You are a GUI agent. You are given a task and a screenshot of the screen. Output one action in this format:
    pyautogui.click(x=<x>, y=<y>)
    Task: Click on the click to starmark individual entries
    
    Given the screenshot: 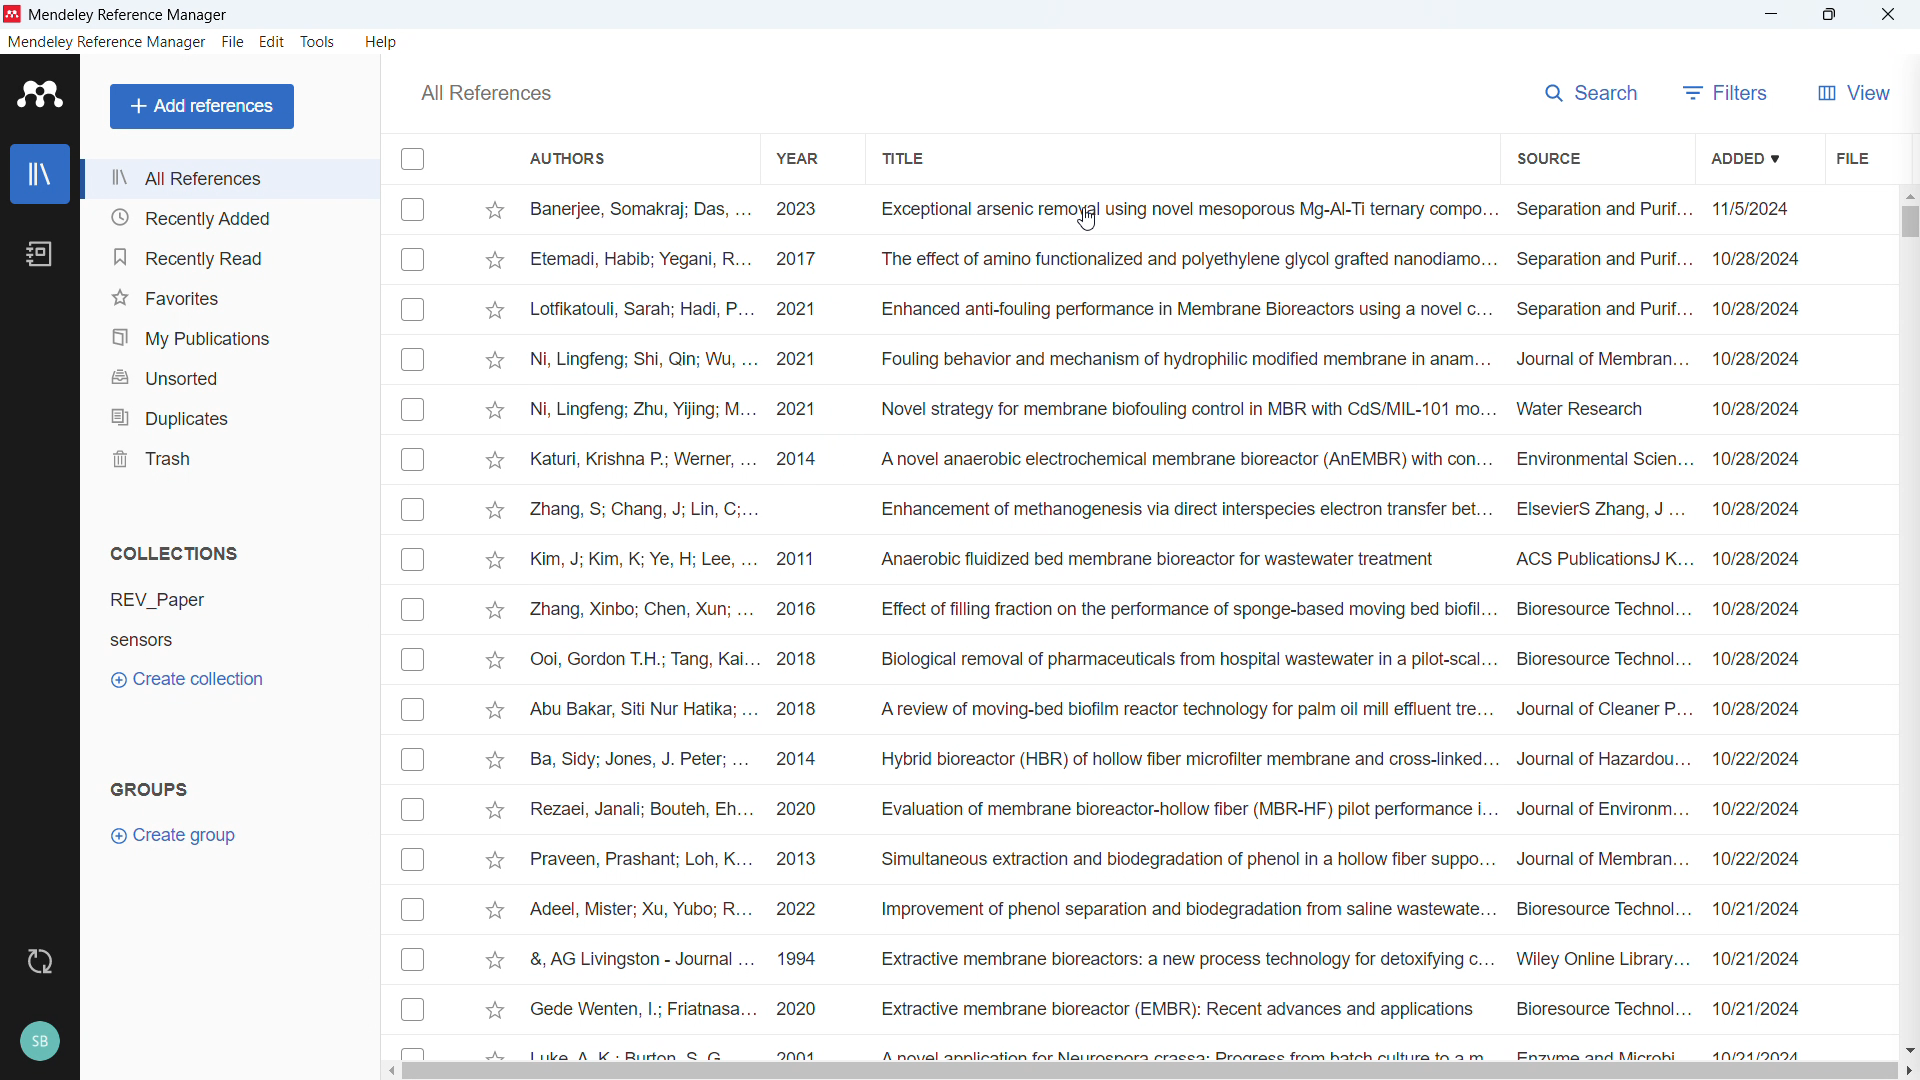 What is the action you would take?
    pyautogui.click(x=495, y=762)
    